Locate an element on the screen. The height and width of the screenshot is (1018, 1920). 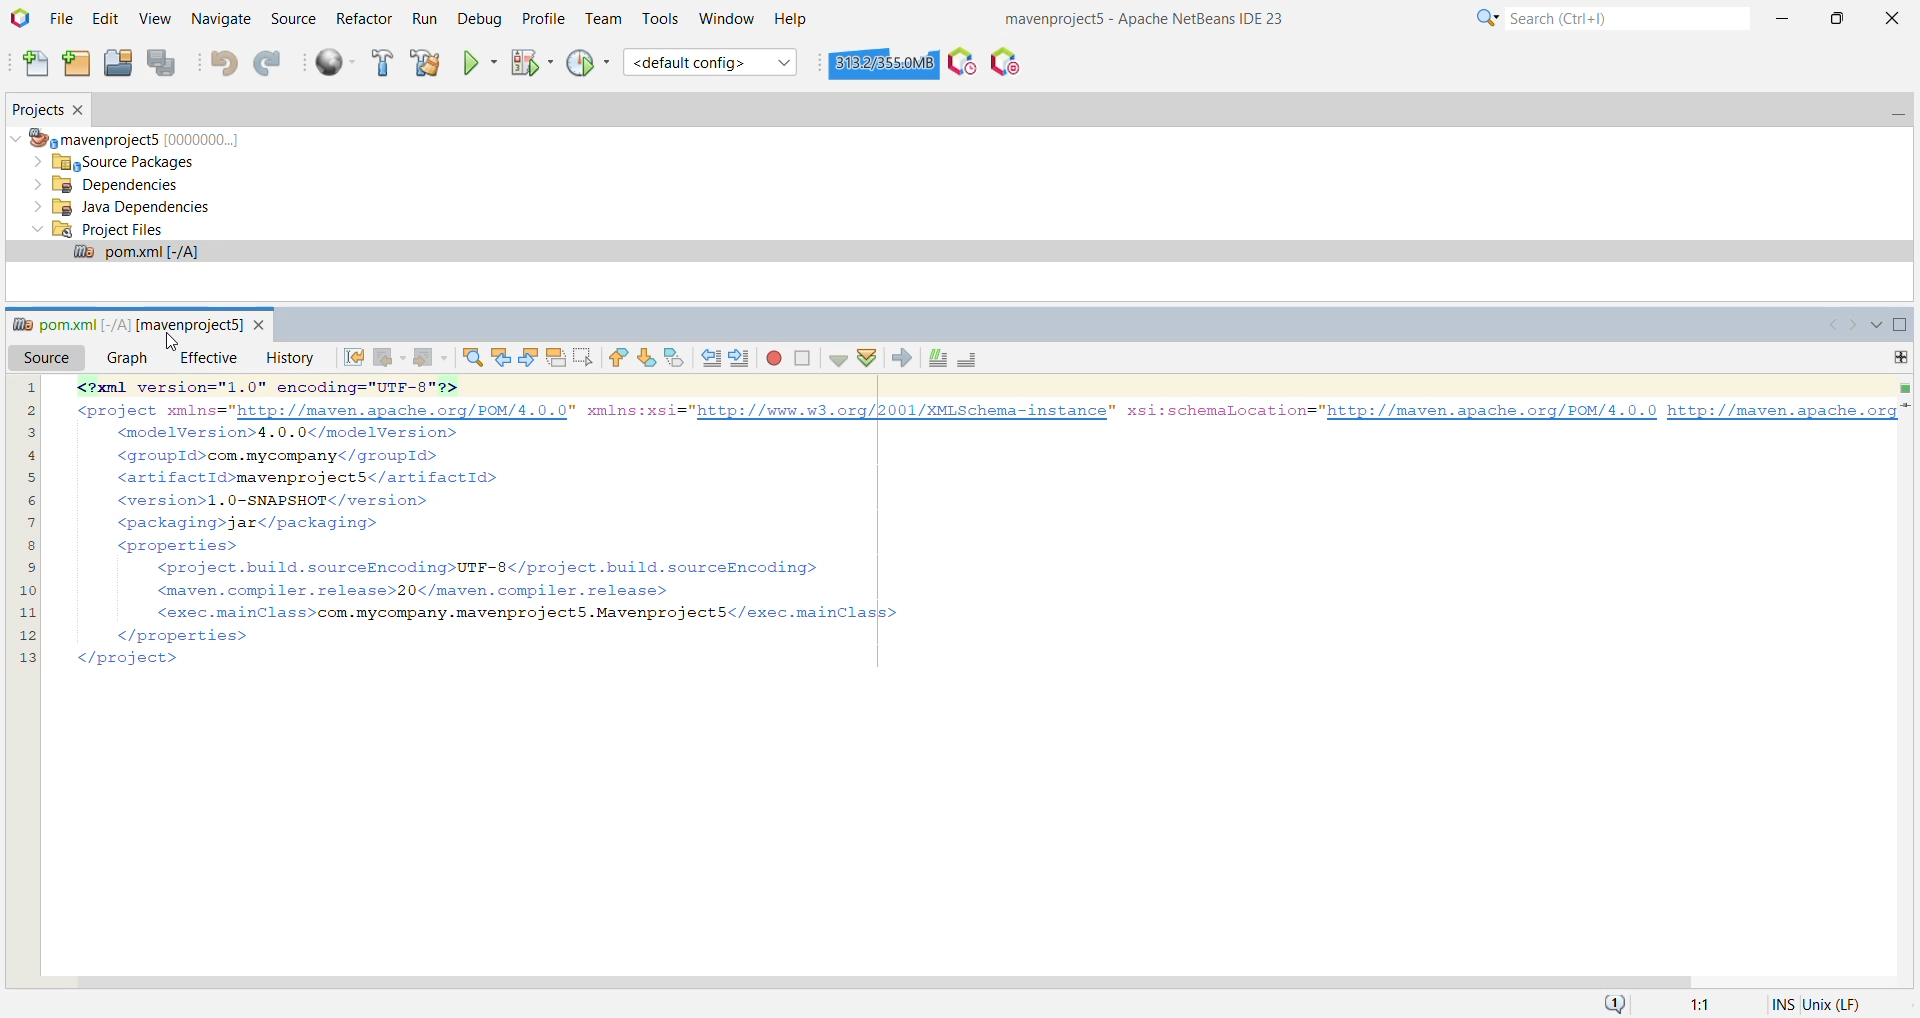
Profile the IDE is located at coordinates (962, 61).